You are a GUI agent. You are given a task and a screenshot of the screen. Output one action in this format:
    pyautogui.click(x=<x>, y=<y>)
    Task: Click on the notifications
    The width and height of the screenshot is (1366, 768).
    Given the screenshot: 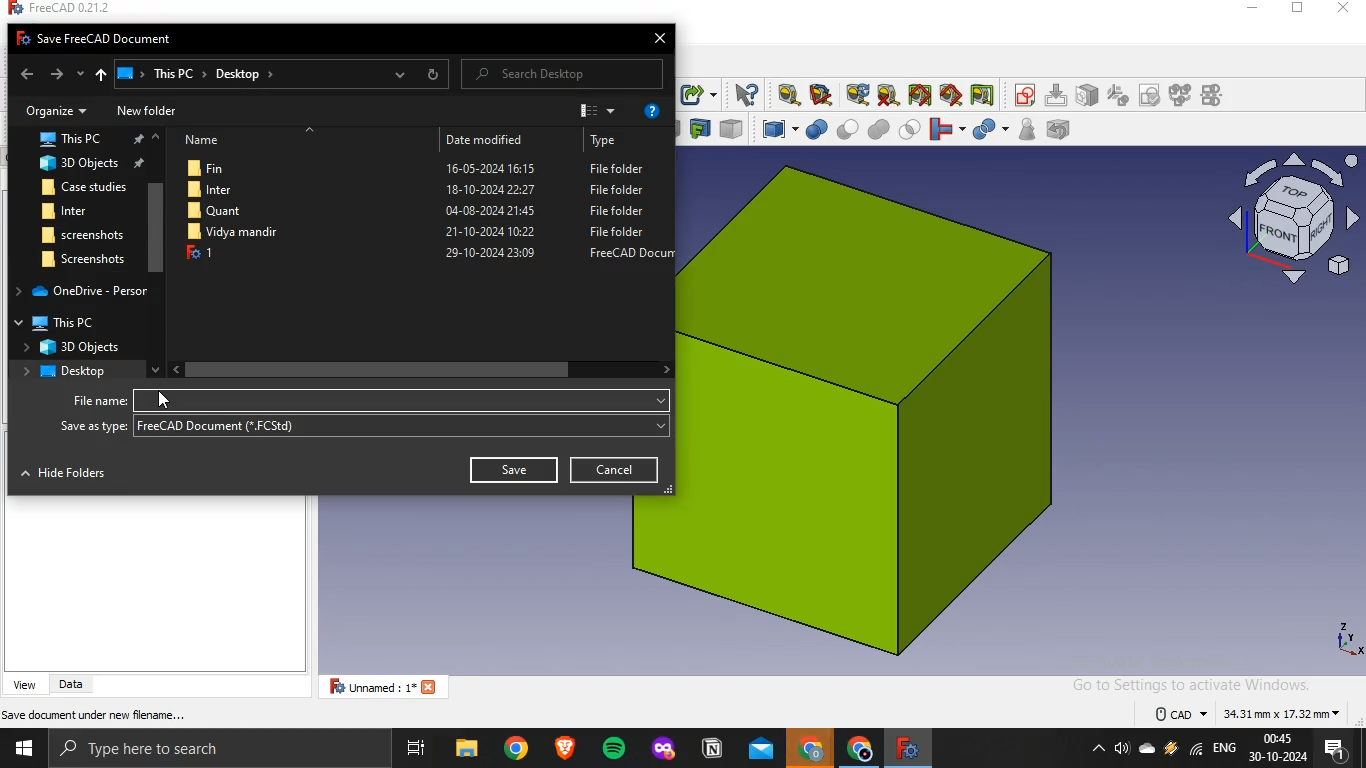 What is the action you would take?
    pyautogui.click(x=1336, y=749)
    